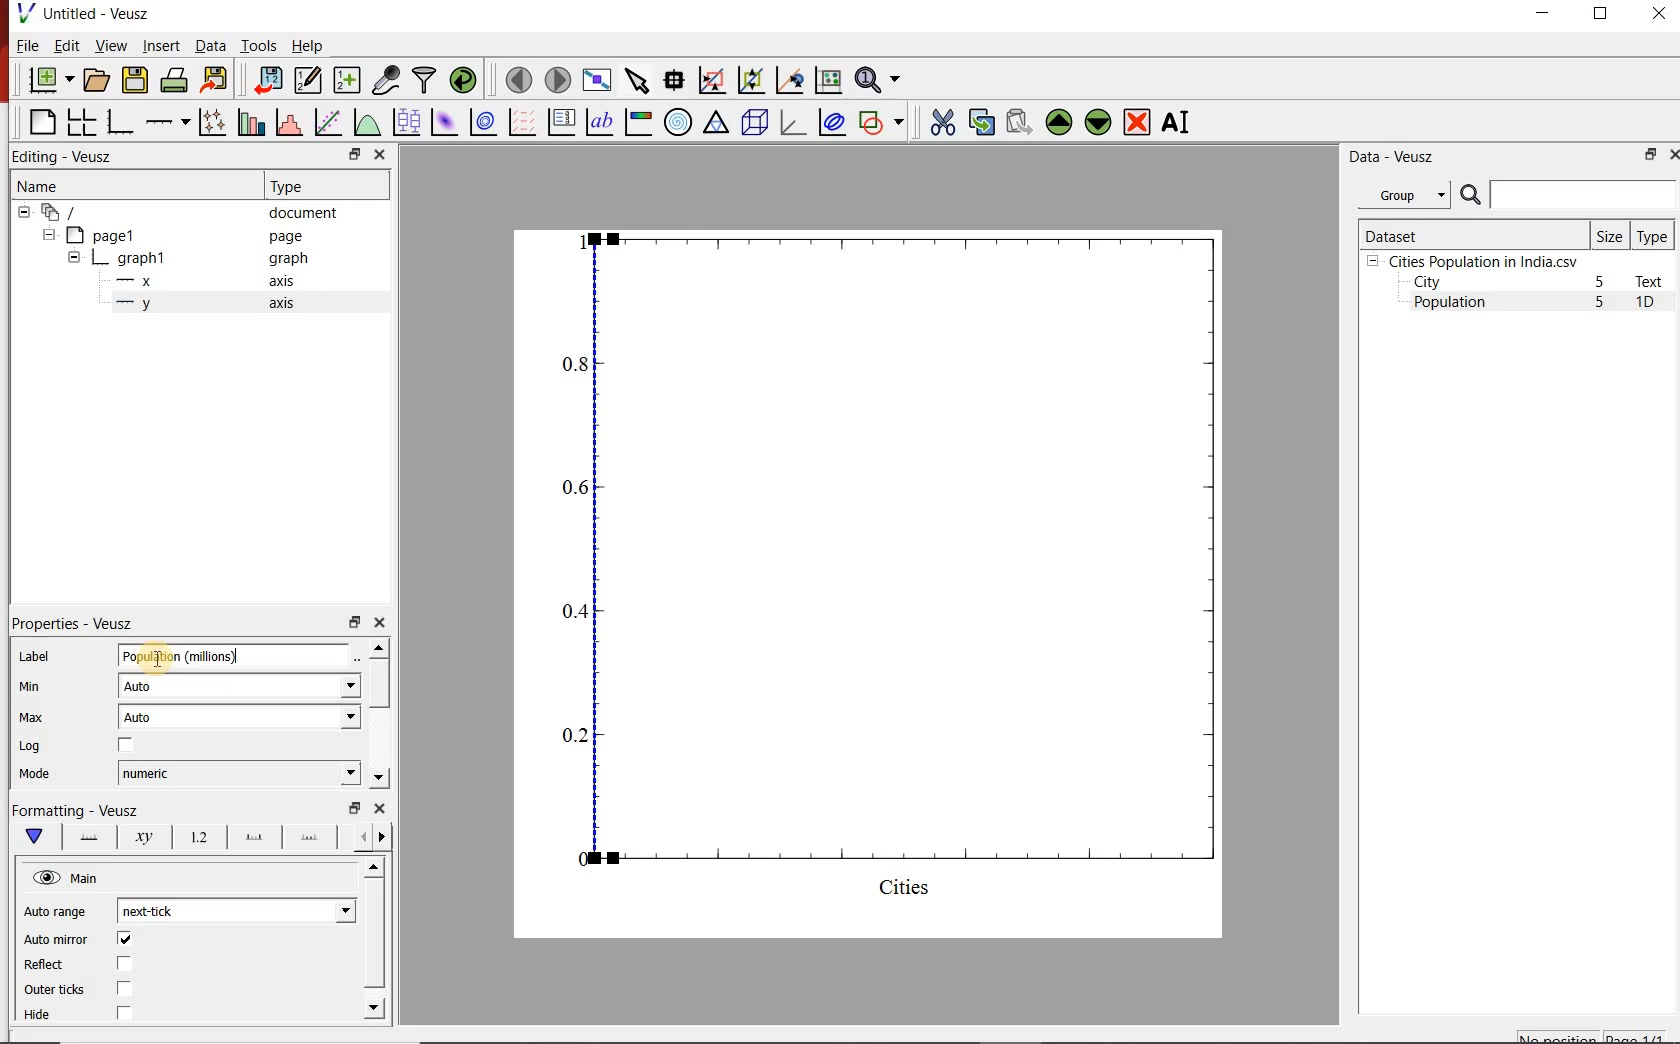 The image size is (1680, 1044). What do you see at coordinates (85, 15) in the screenshot?
I see `Untitled-Veusz` at bounding box center [85, 15].